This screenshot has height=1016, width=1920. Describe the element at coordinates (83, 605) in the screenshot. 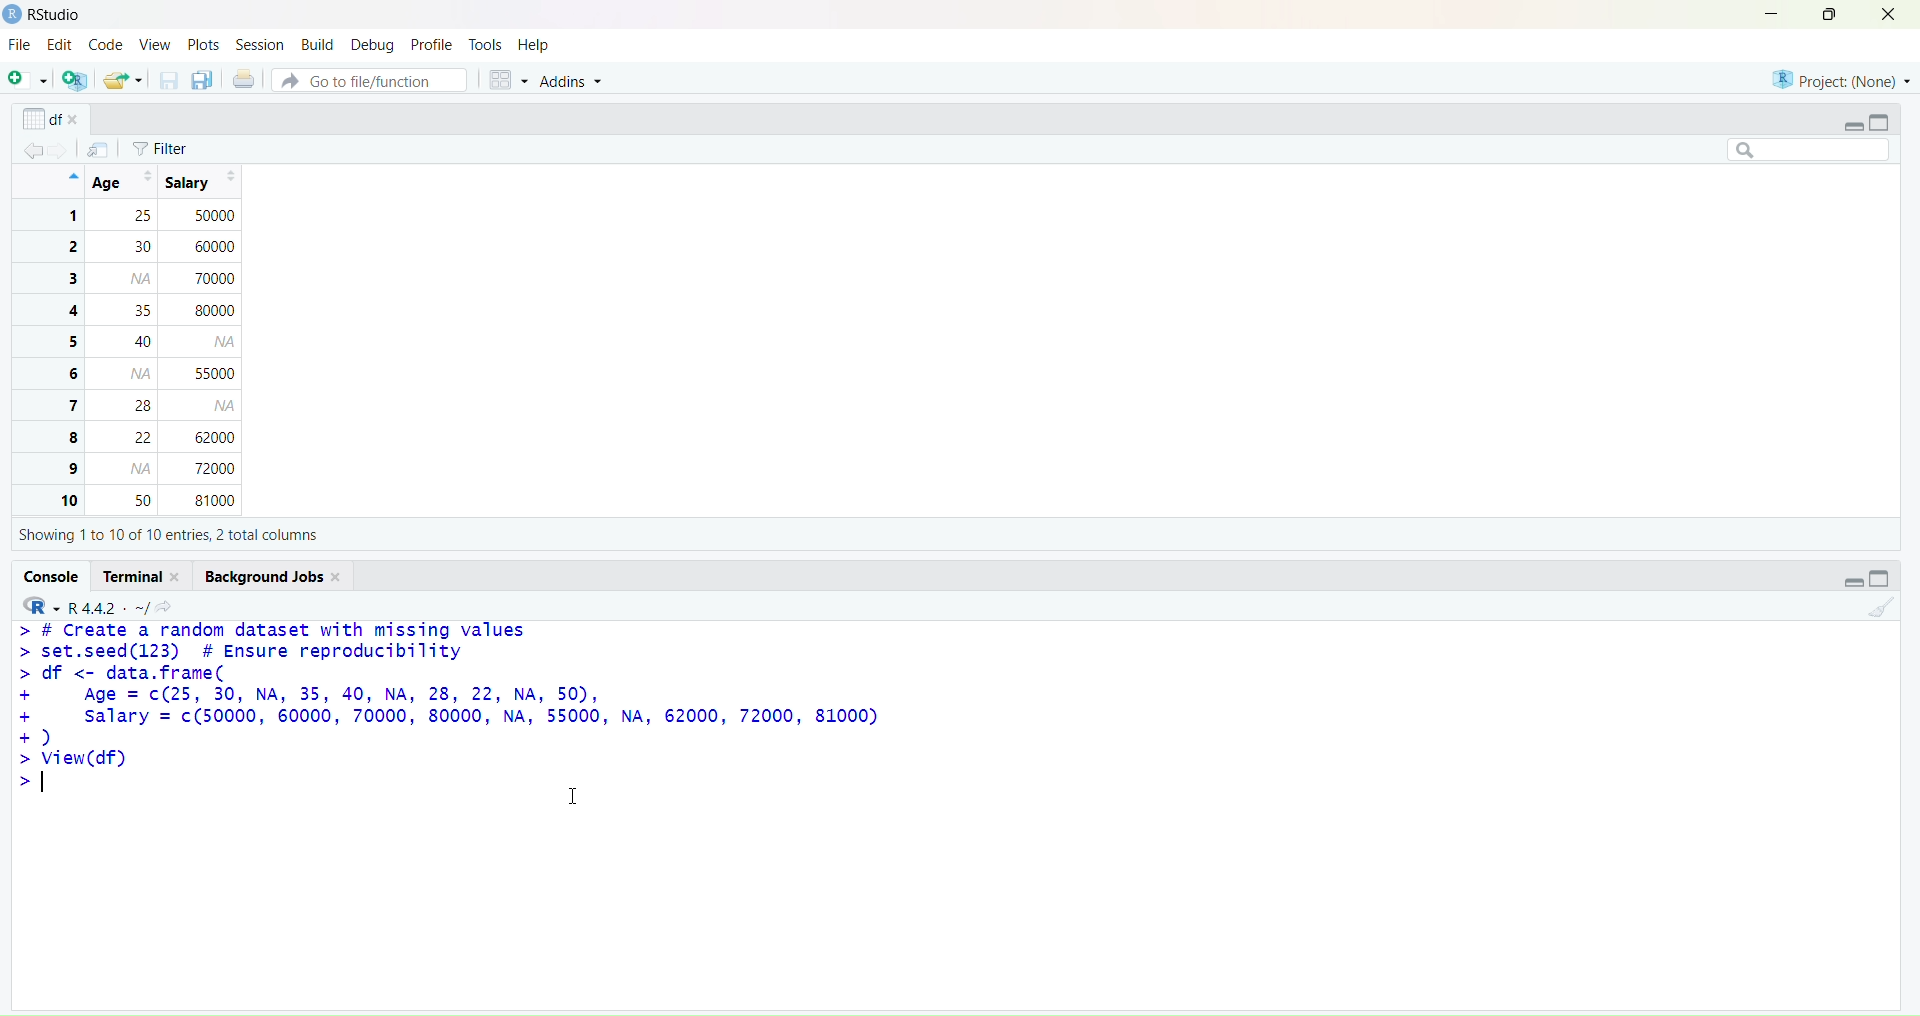

I see `R 4.4.2` at that location.